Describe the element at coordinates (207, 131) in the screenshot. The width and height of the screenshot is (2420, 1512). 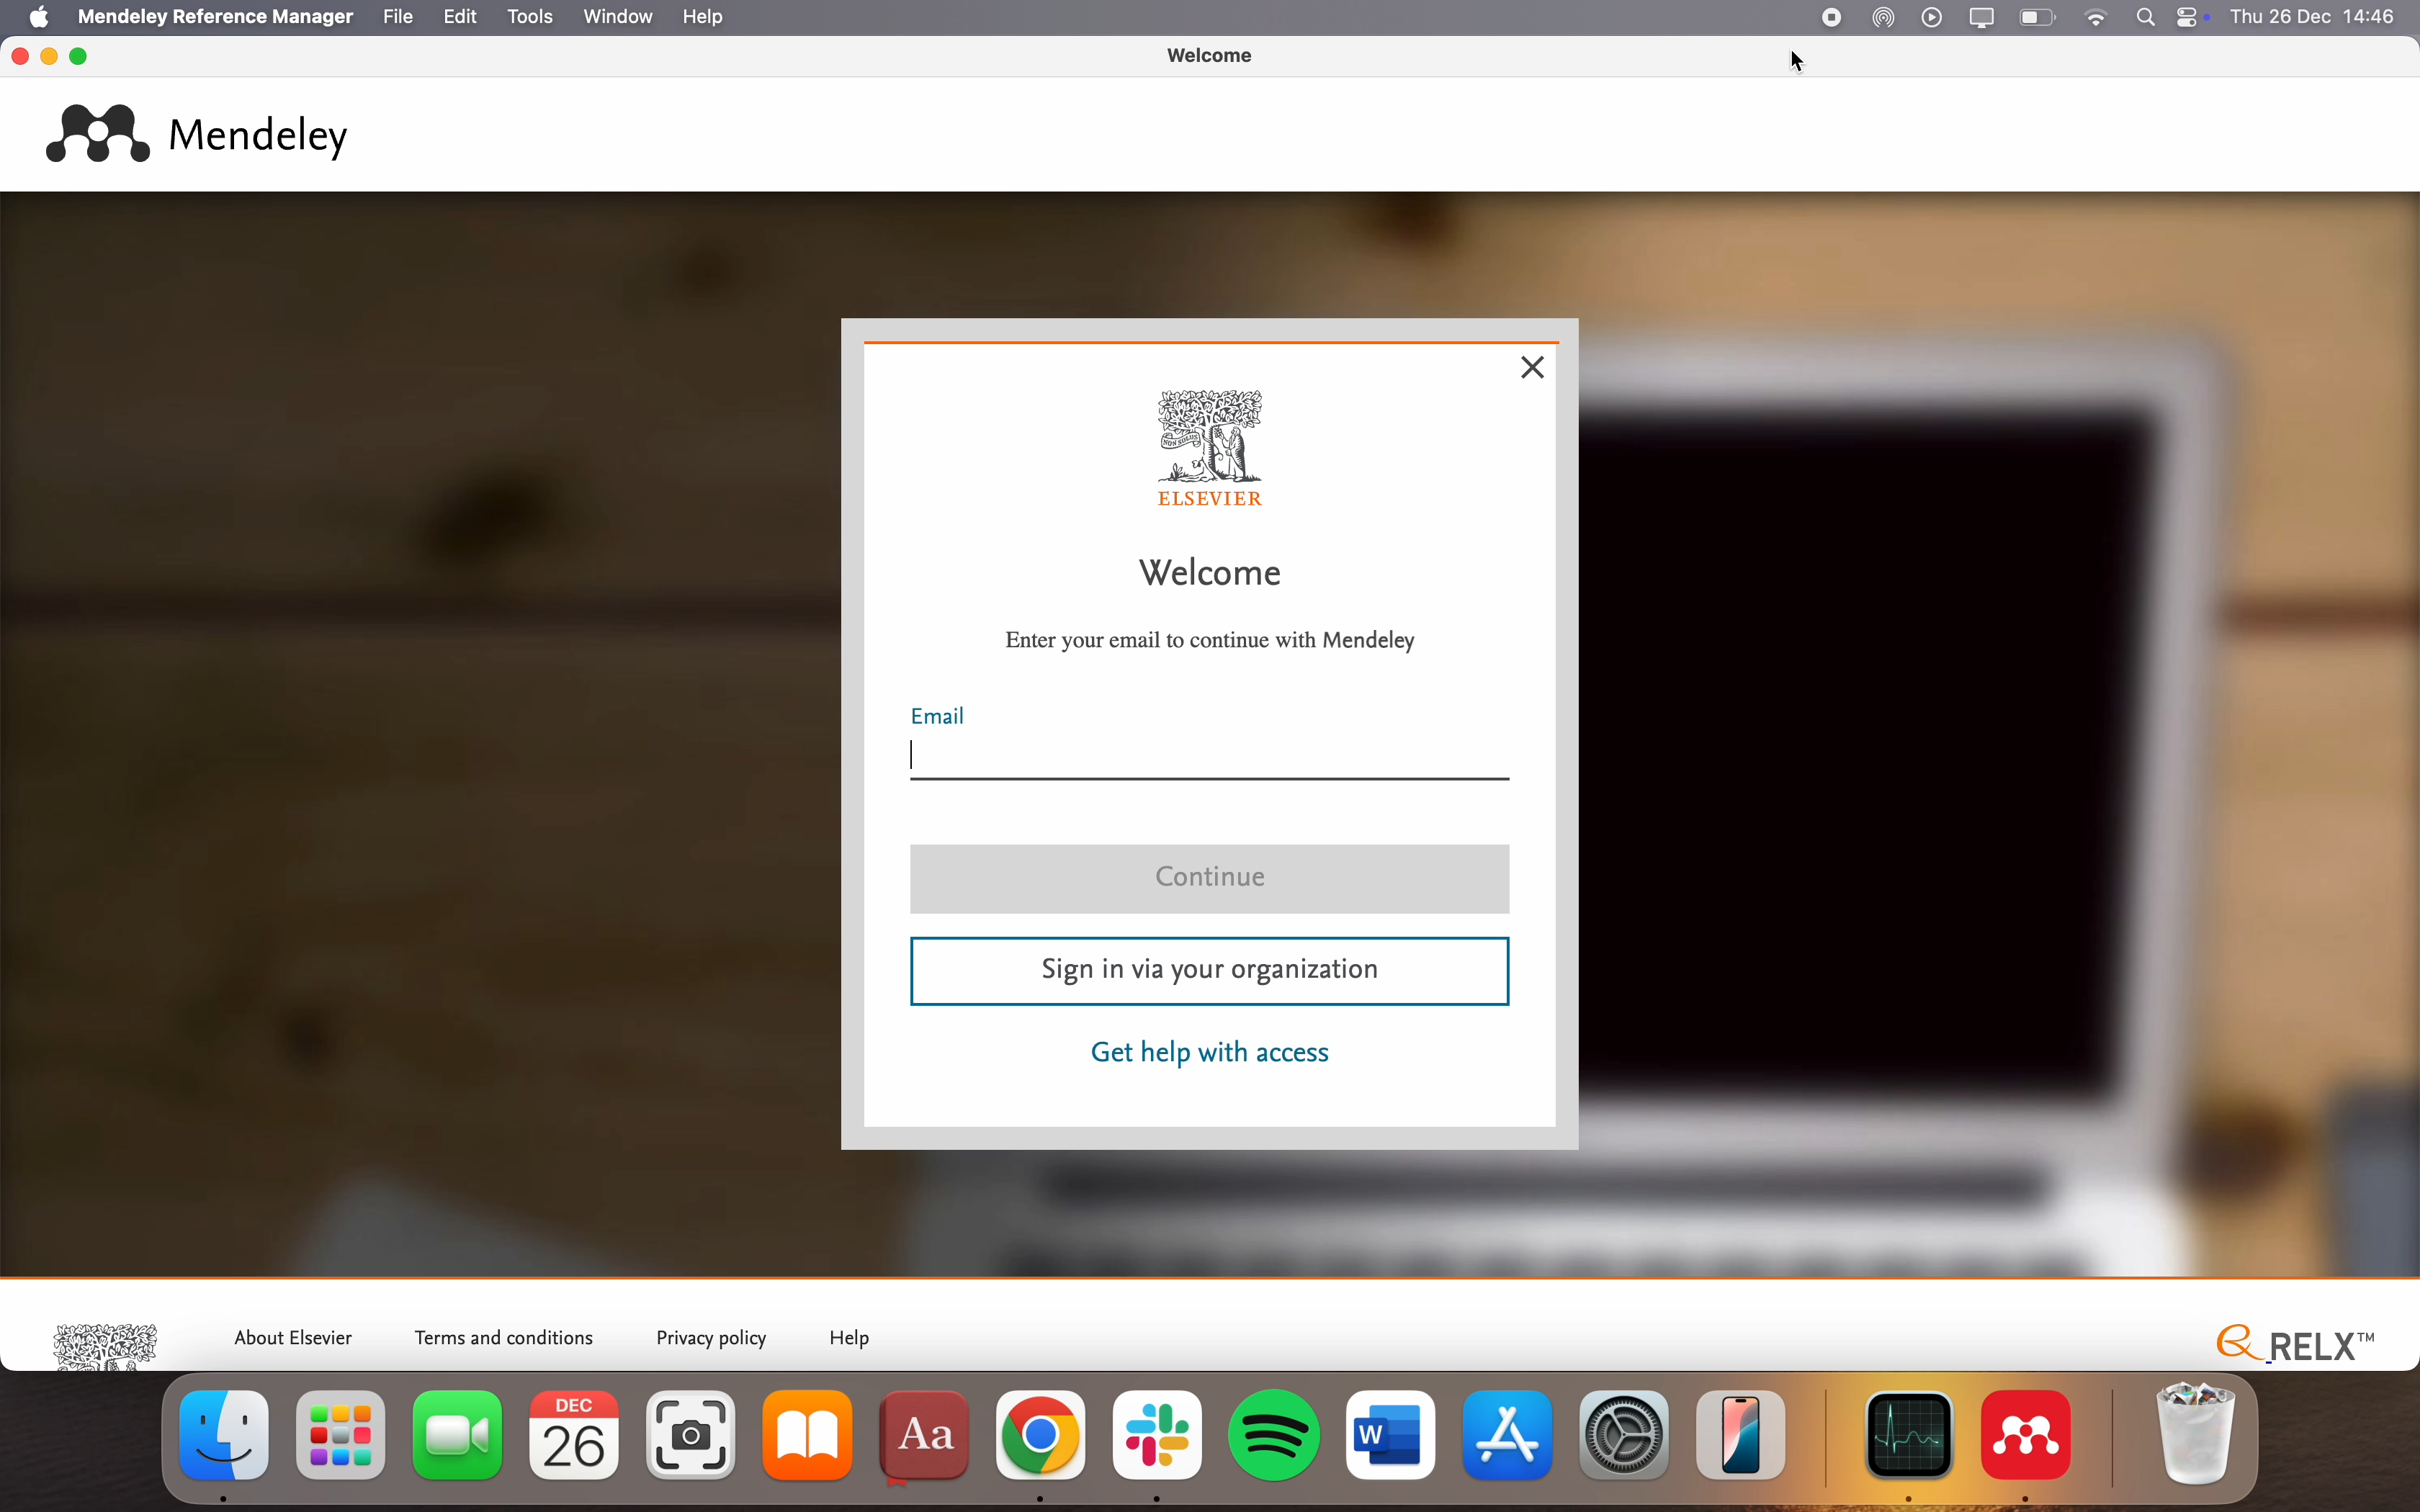
I see `Mendeley` at that location.